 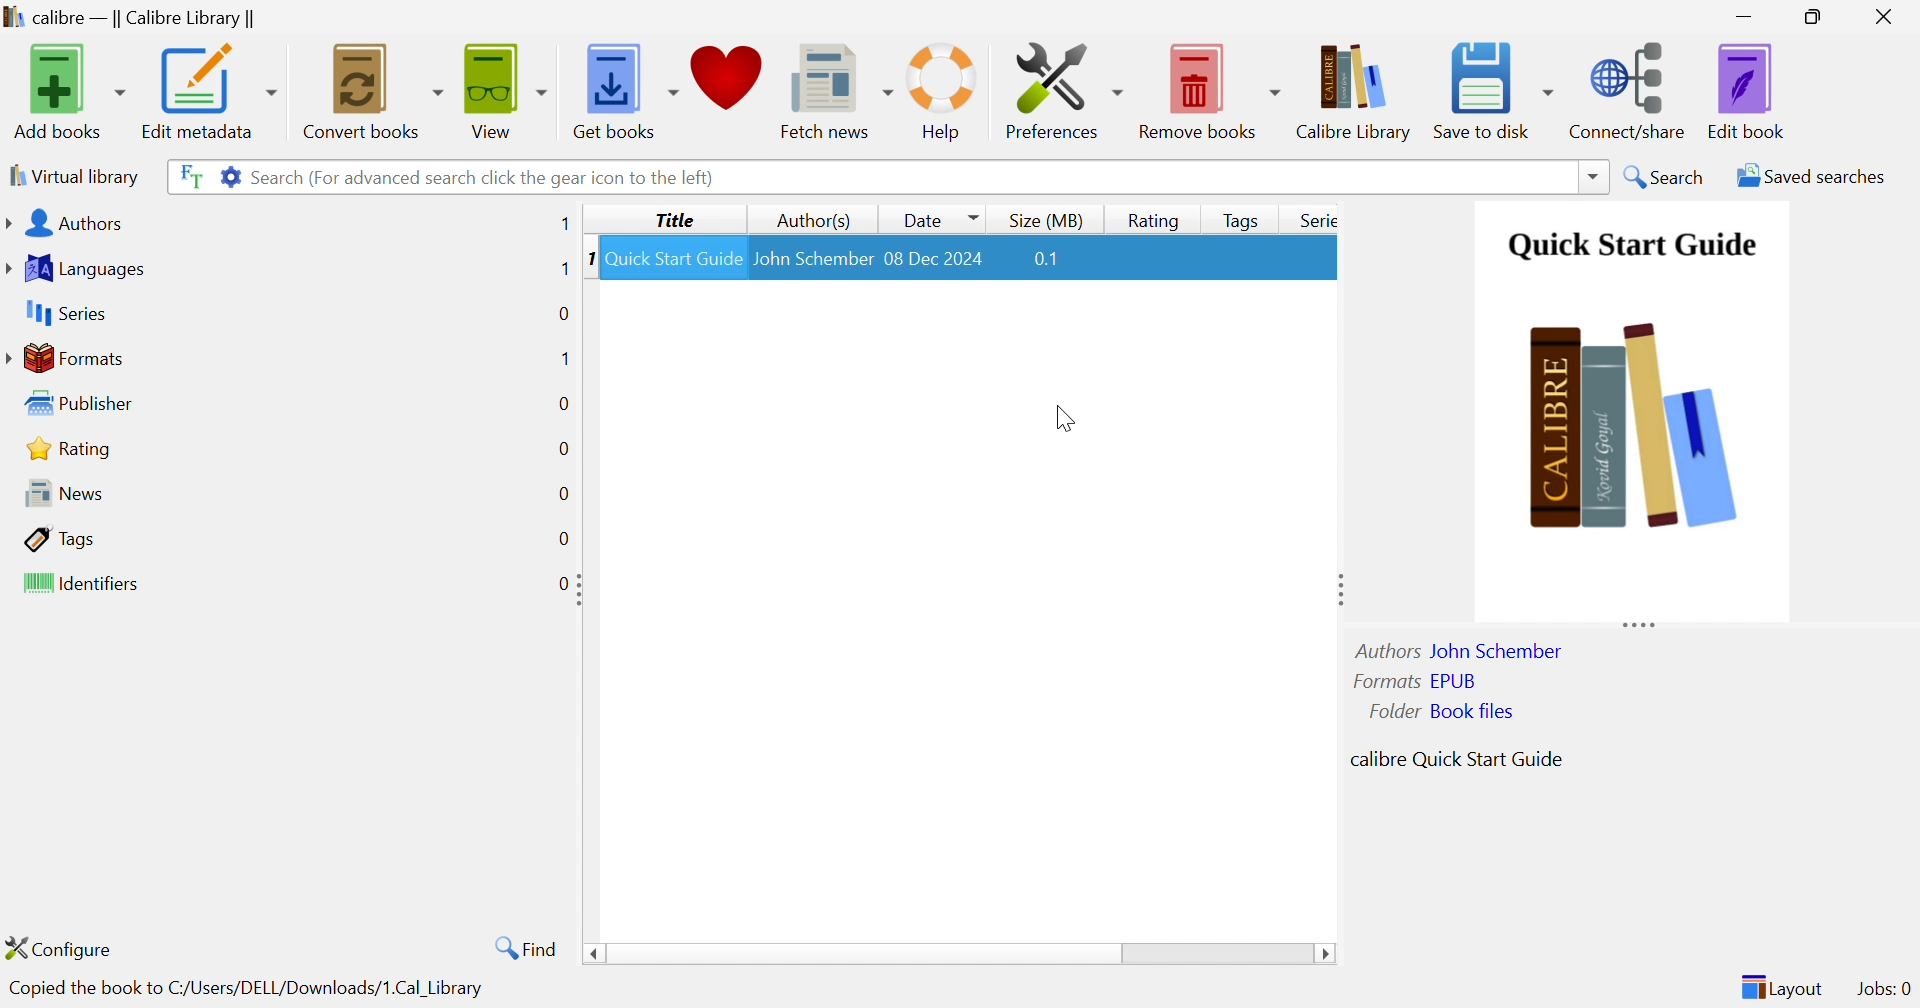 What do you see at coordinates (563, 449) in the screenshot?
I see `0` at bounding box center [563, 449].